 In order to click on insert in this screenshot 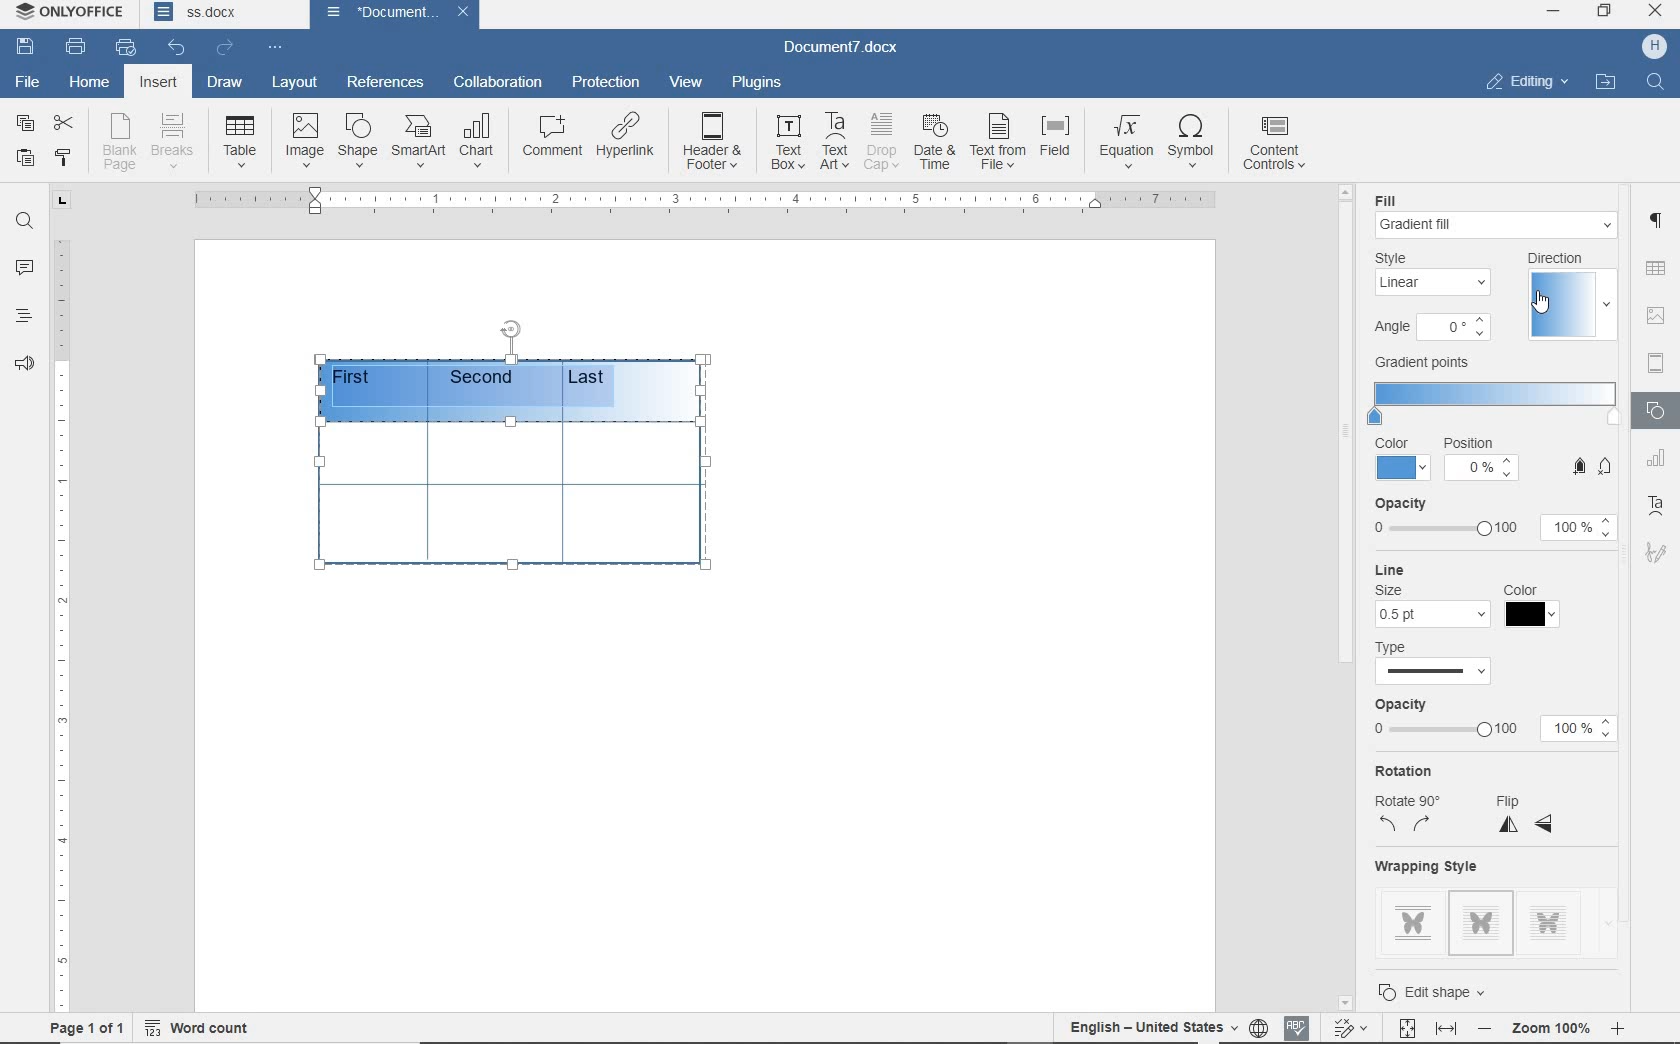, I will do `click(158, 84)`.